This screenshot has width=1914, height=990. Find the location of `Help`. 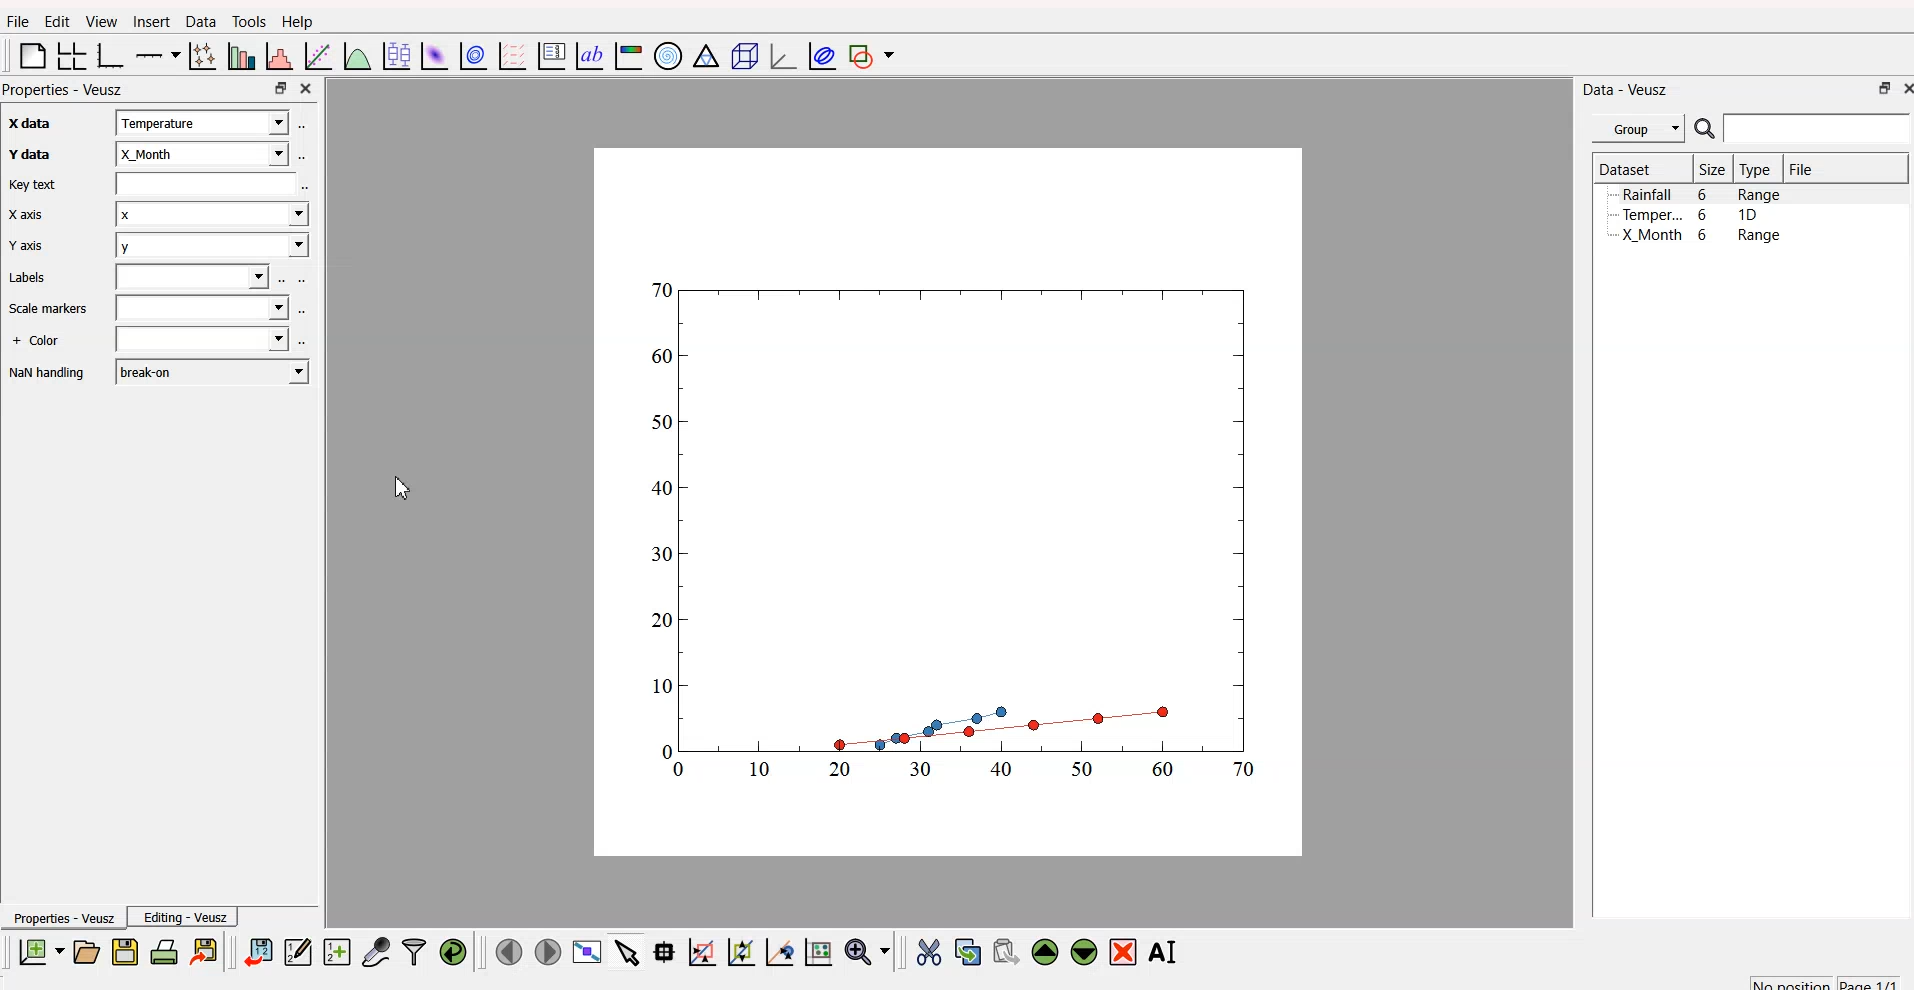

Help is located at coordinates (297, 21).